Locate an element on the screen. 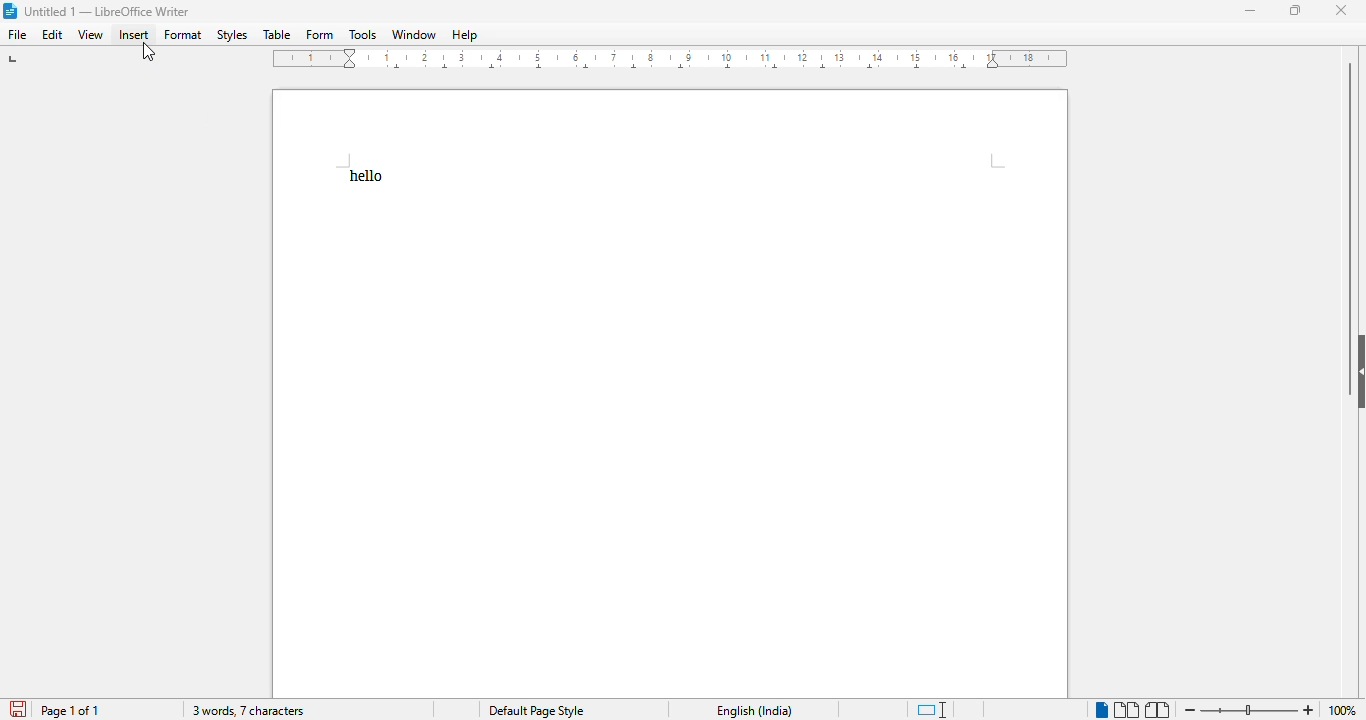 The width and height of the screenshot is (1366, 720). logo is located at coordinates (9, 11).